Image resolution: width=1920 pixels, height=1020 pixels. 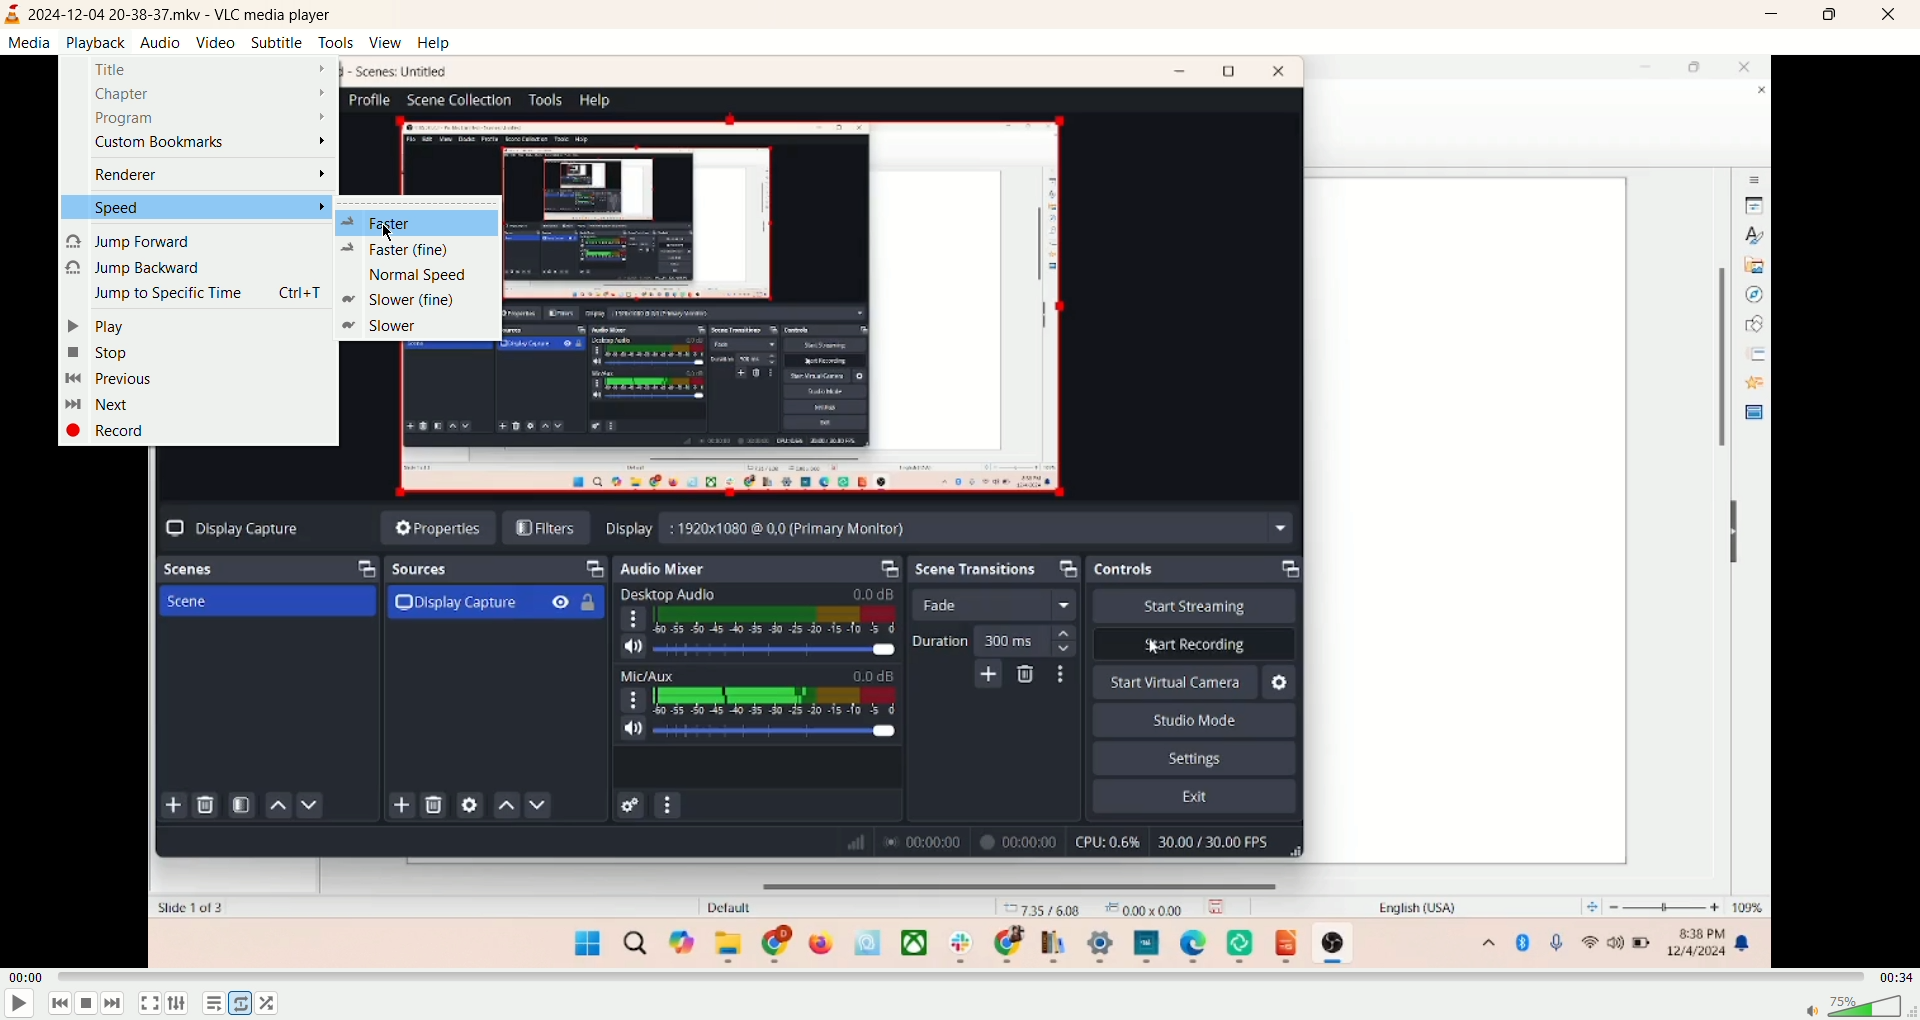 I want to click on played time, so click(x=25, y=977).